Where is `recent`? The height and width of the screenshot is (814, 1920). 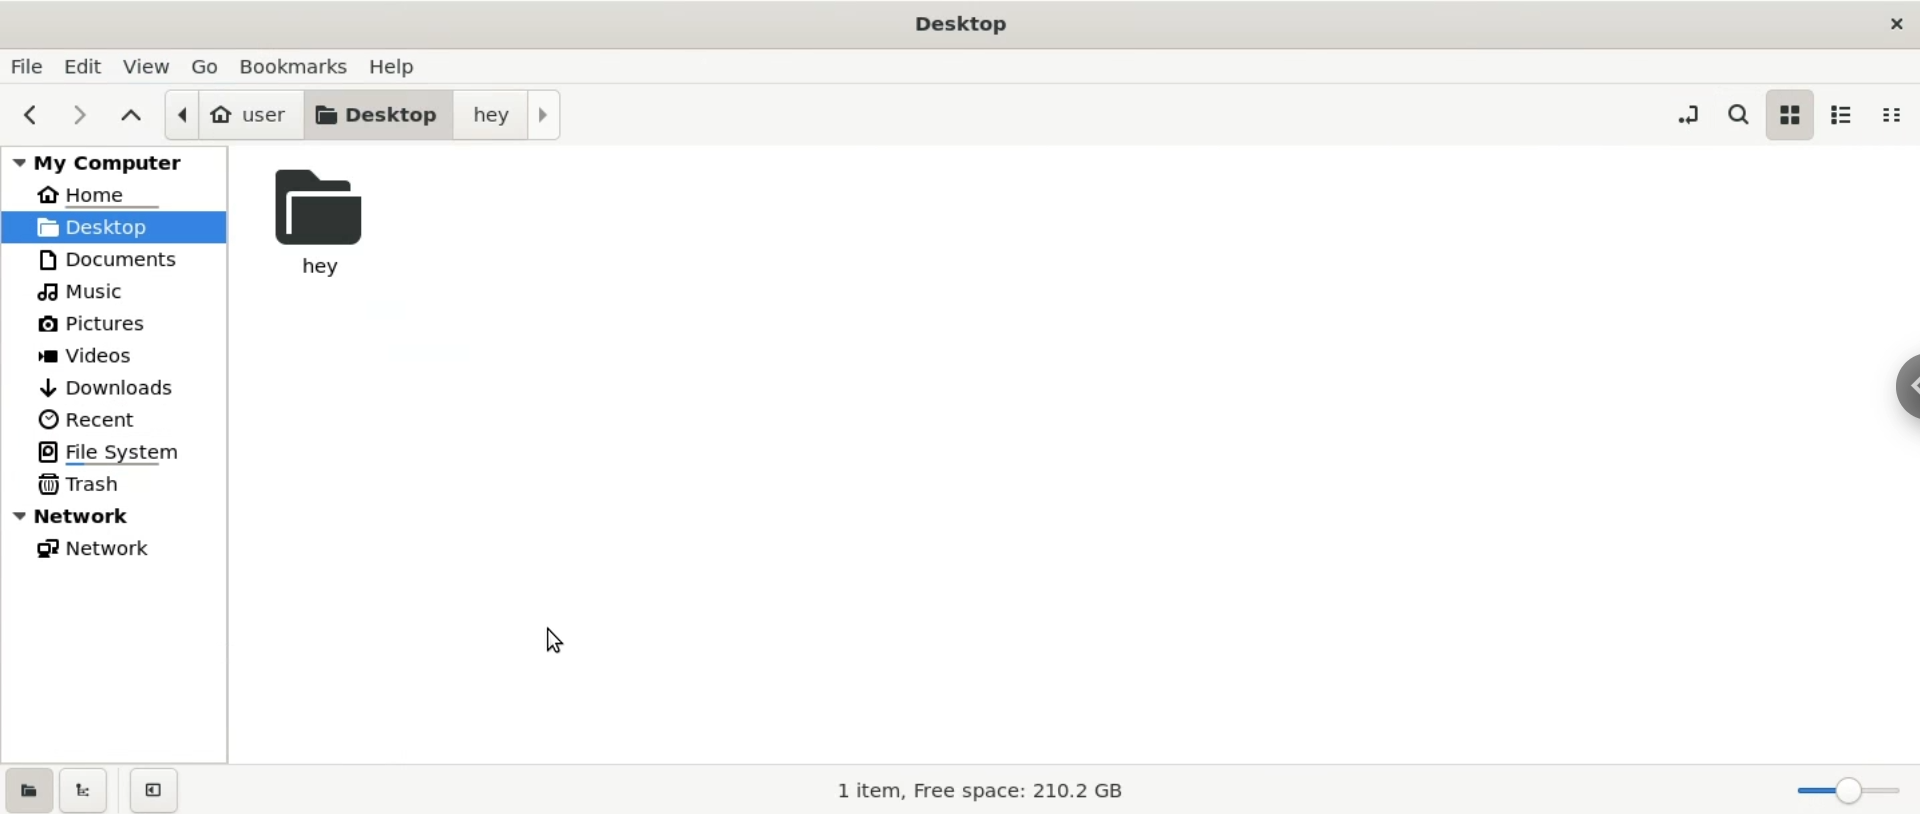 recent is located at coordinates (124, 417).